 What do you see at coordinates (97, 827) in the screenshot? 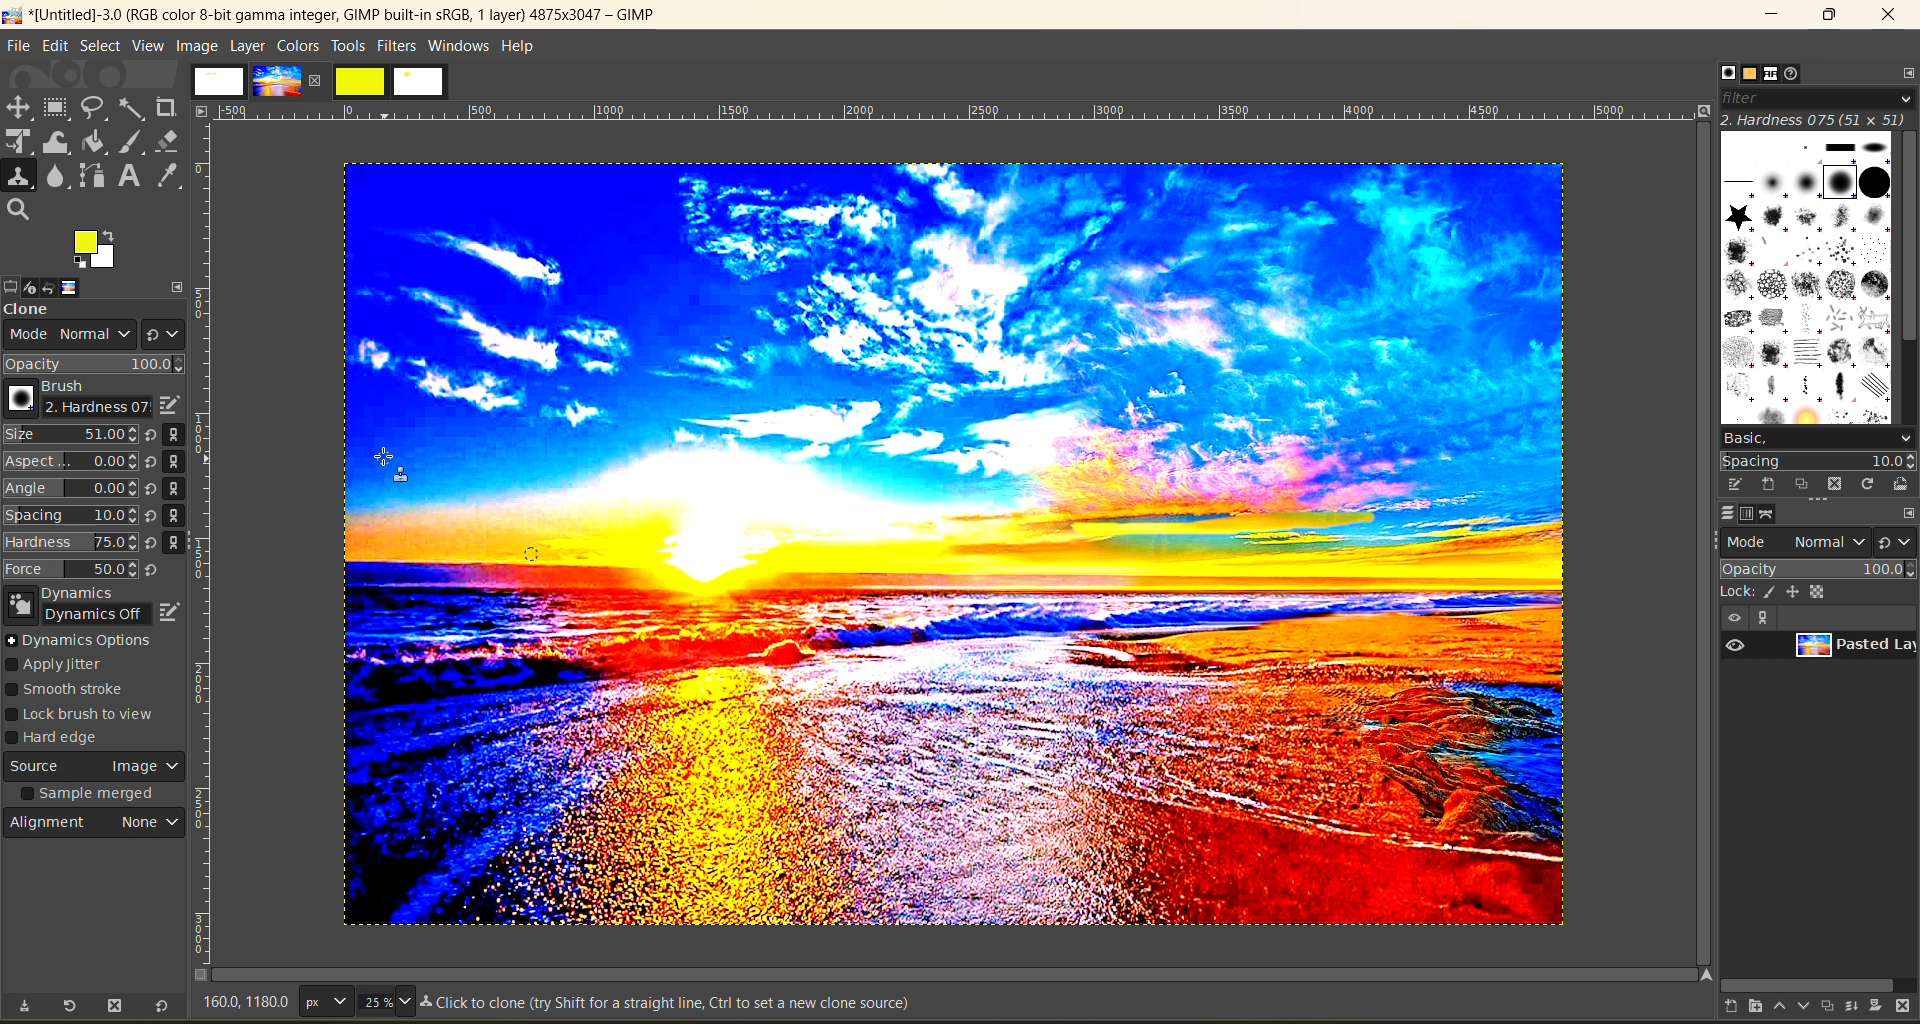
I see `alignment` at bounding box center [97, 827].